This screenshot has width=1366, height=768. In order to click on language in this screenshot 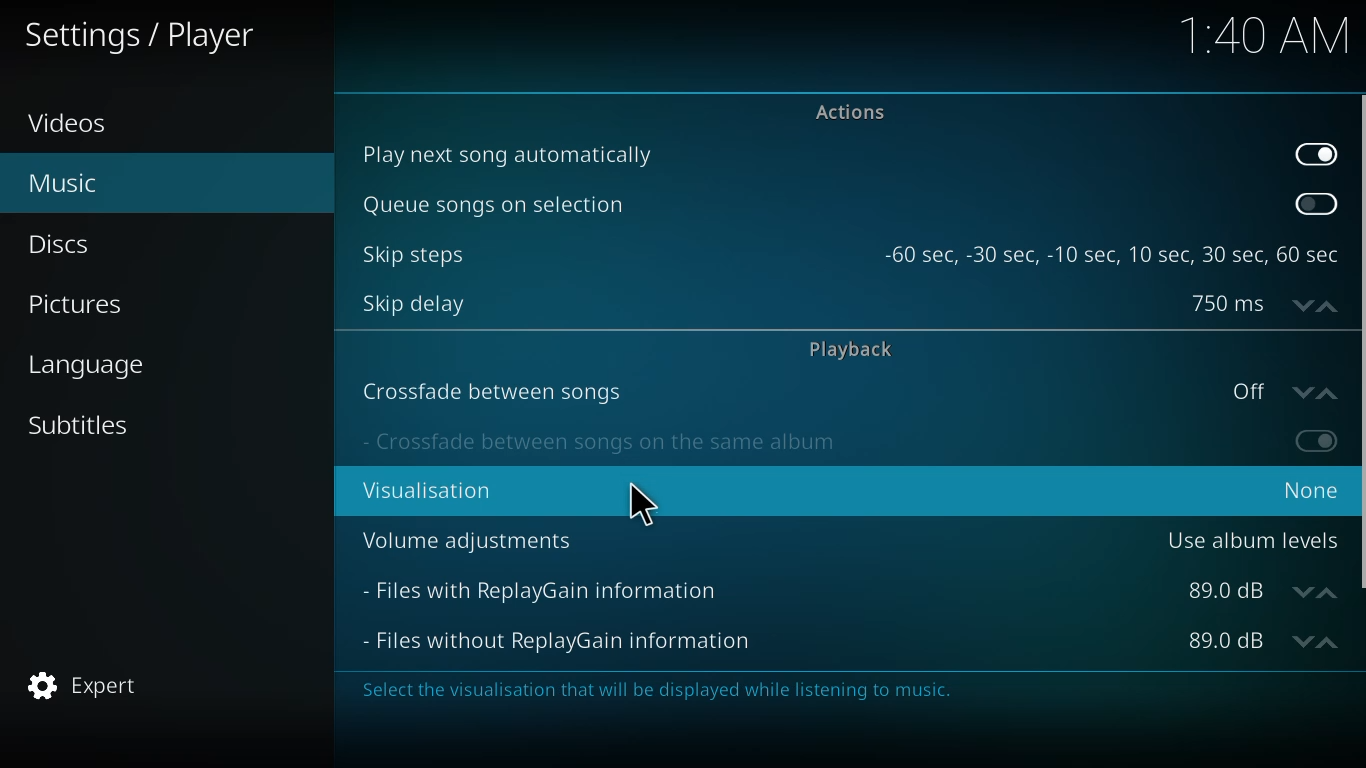, I will do `click(95, 365)`.